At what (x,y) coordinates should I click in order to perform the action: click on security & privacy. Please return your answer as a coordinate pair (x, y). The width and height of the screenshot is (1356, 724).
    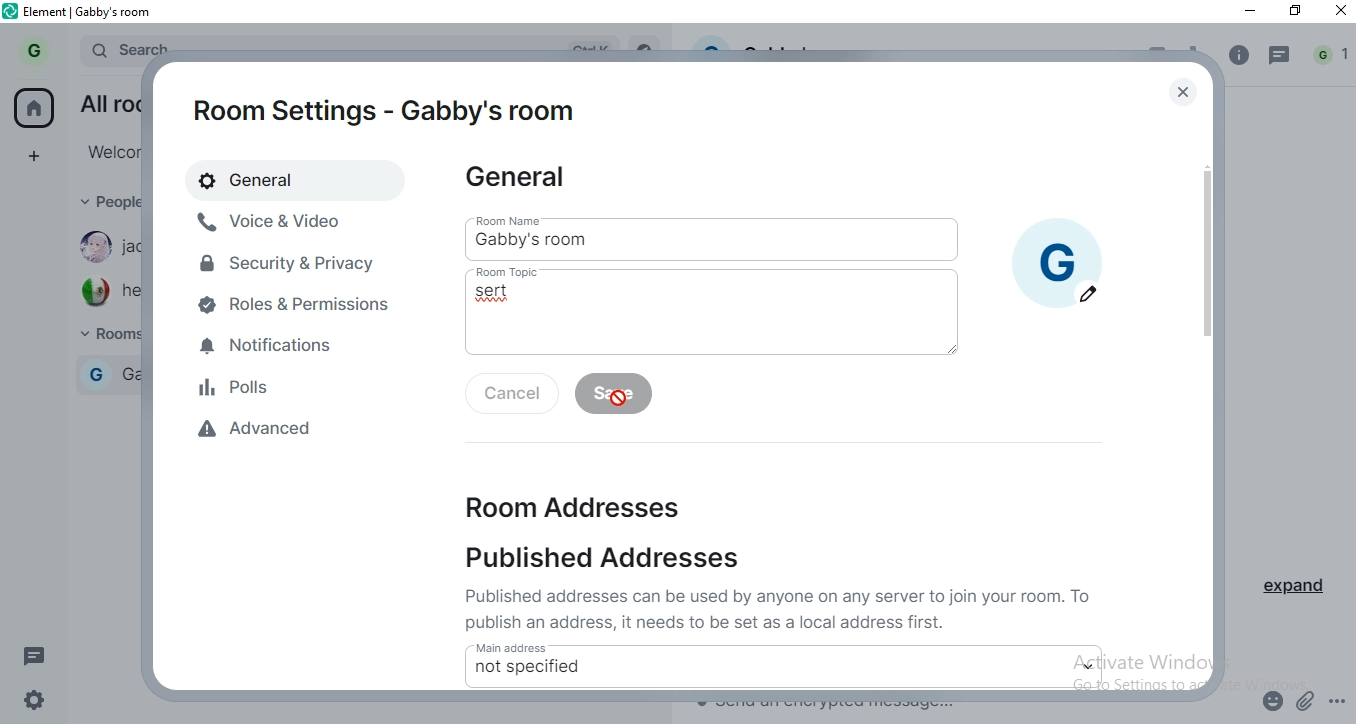
    Looking at the image, I should click on (289, 262).